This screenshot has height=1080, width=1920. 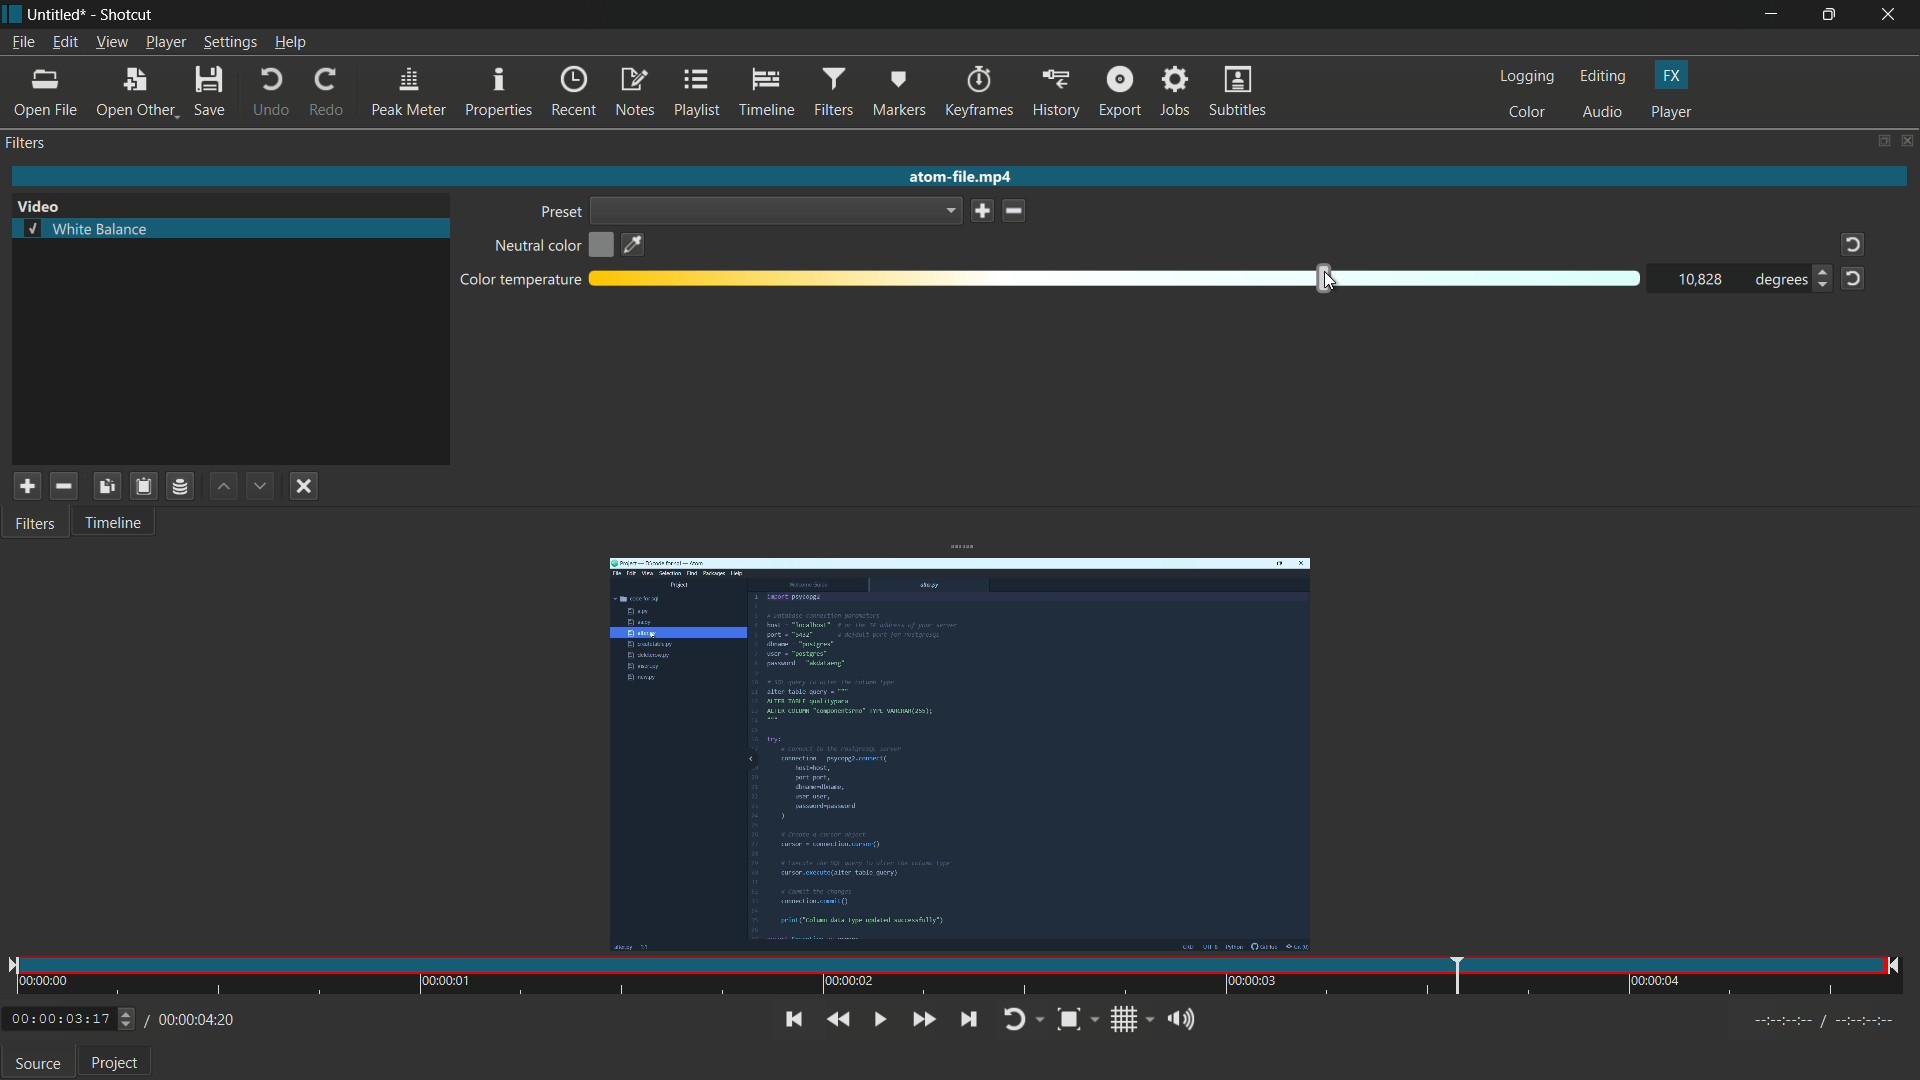 What do you see at coordinates (790, 1018) in the screenshot?
I see `skip to previous point` at bounding box center [790, 1018].